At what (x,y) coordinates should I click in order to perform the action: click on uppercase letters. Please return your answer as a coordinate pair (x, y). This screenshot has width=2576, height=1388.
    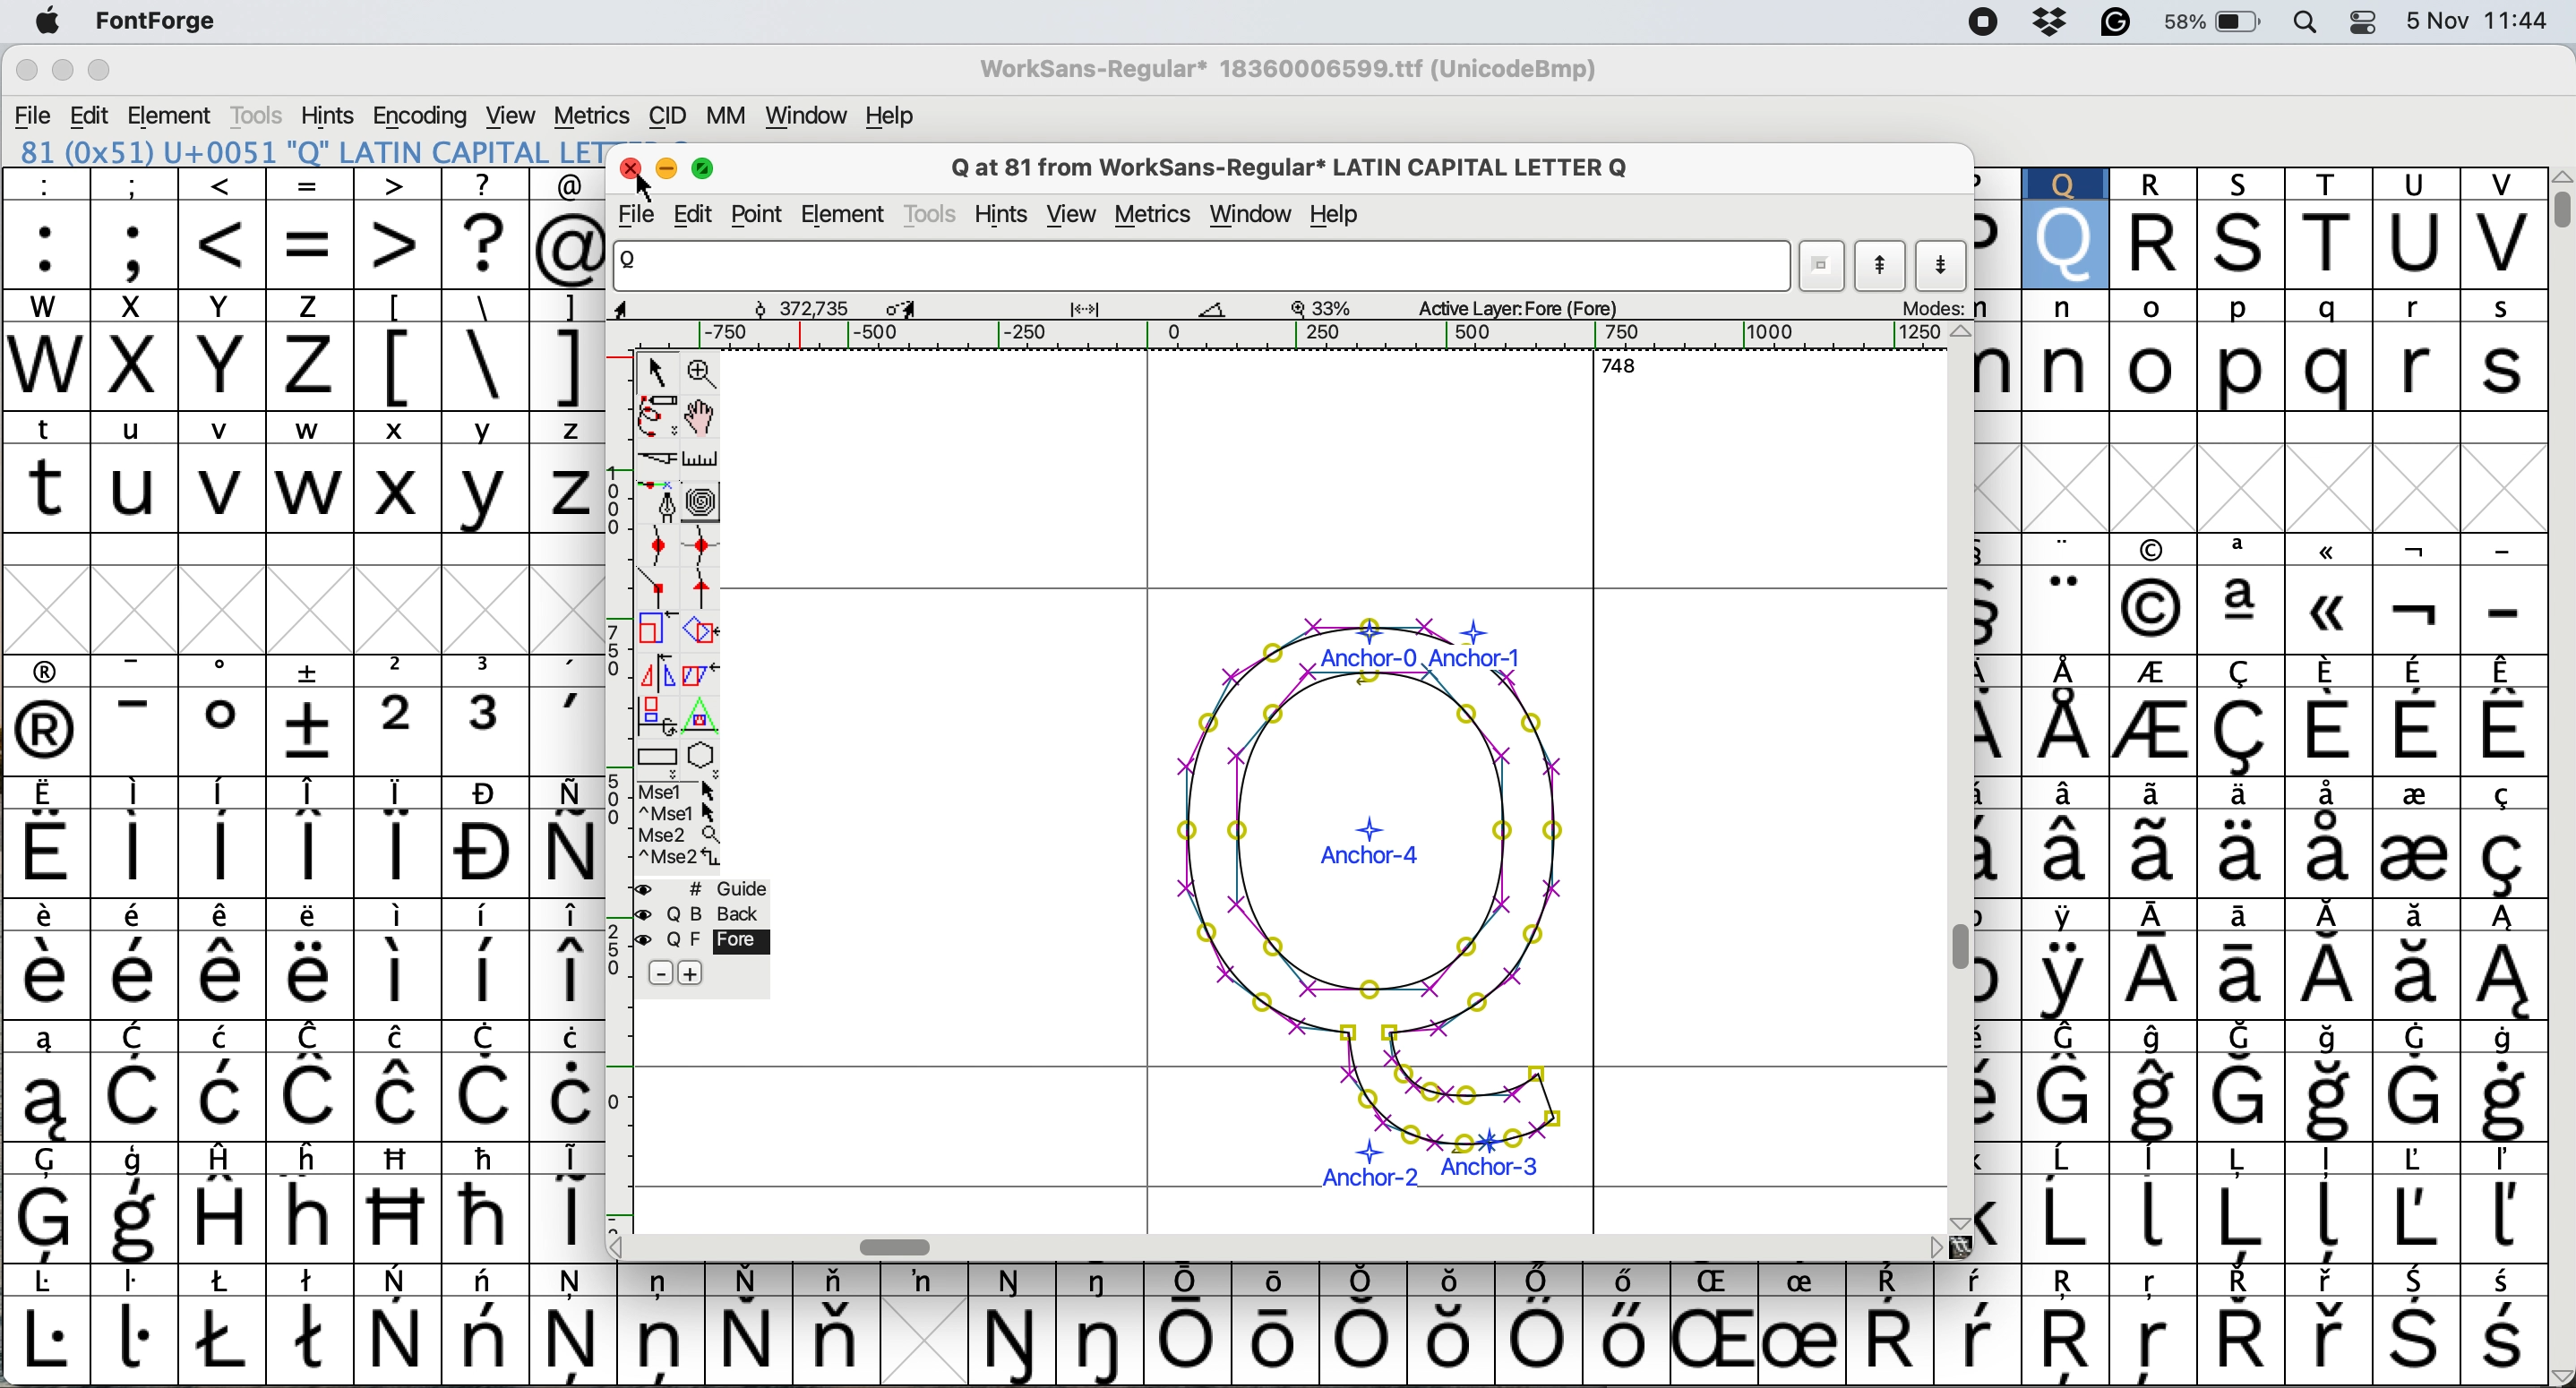
    Looking at the image, I should click on (192, 308).